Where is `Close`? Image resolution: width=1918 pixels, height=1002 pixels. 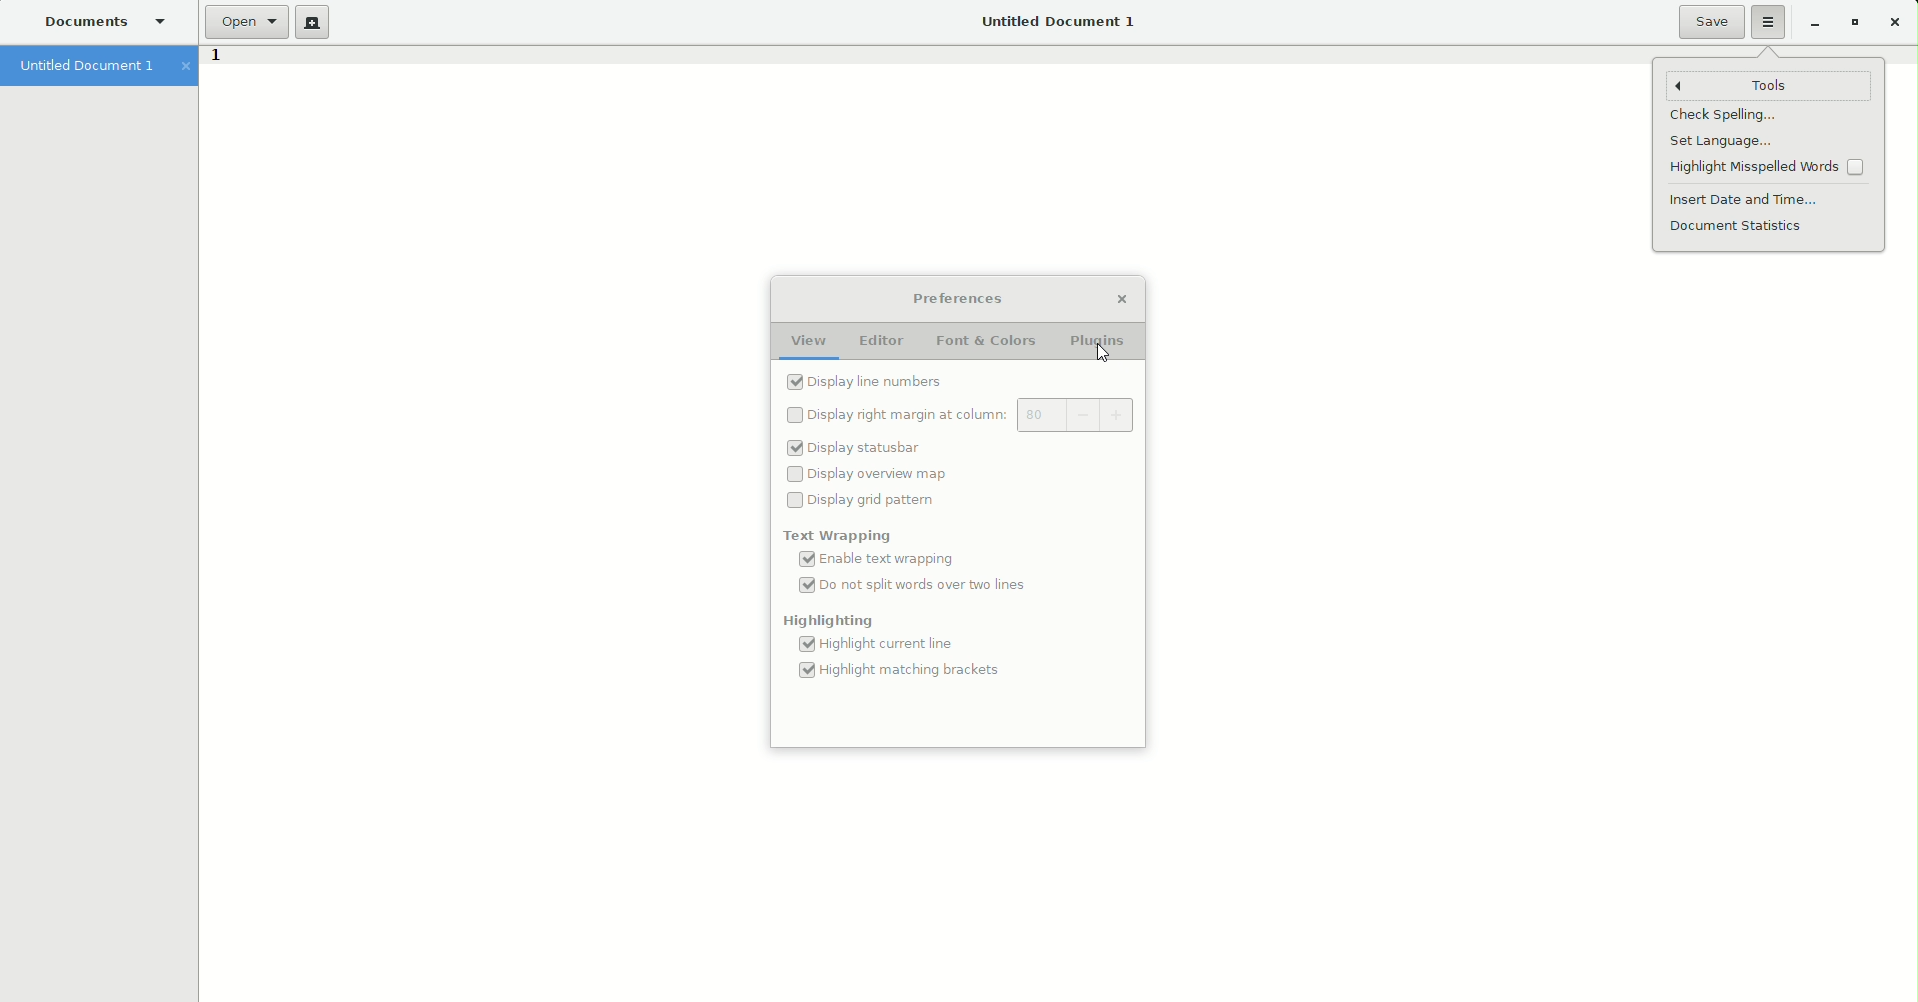 Close is located at coordinates (1893, 22).